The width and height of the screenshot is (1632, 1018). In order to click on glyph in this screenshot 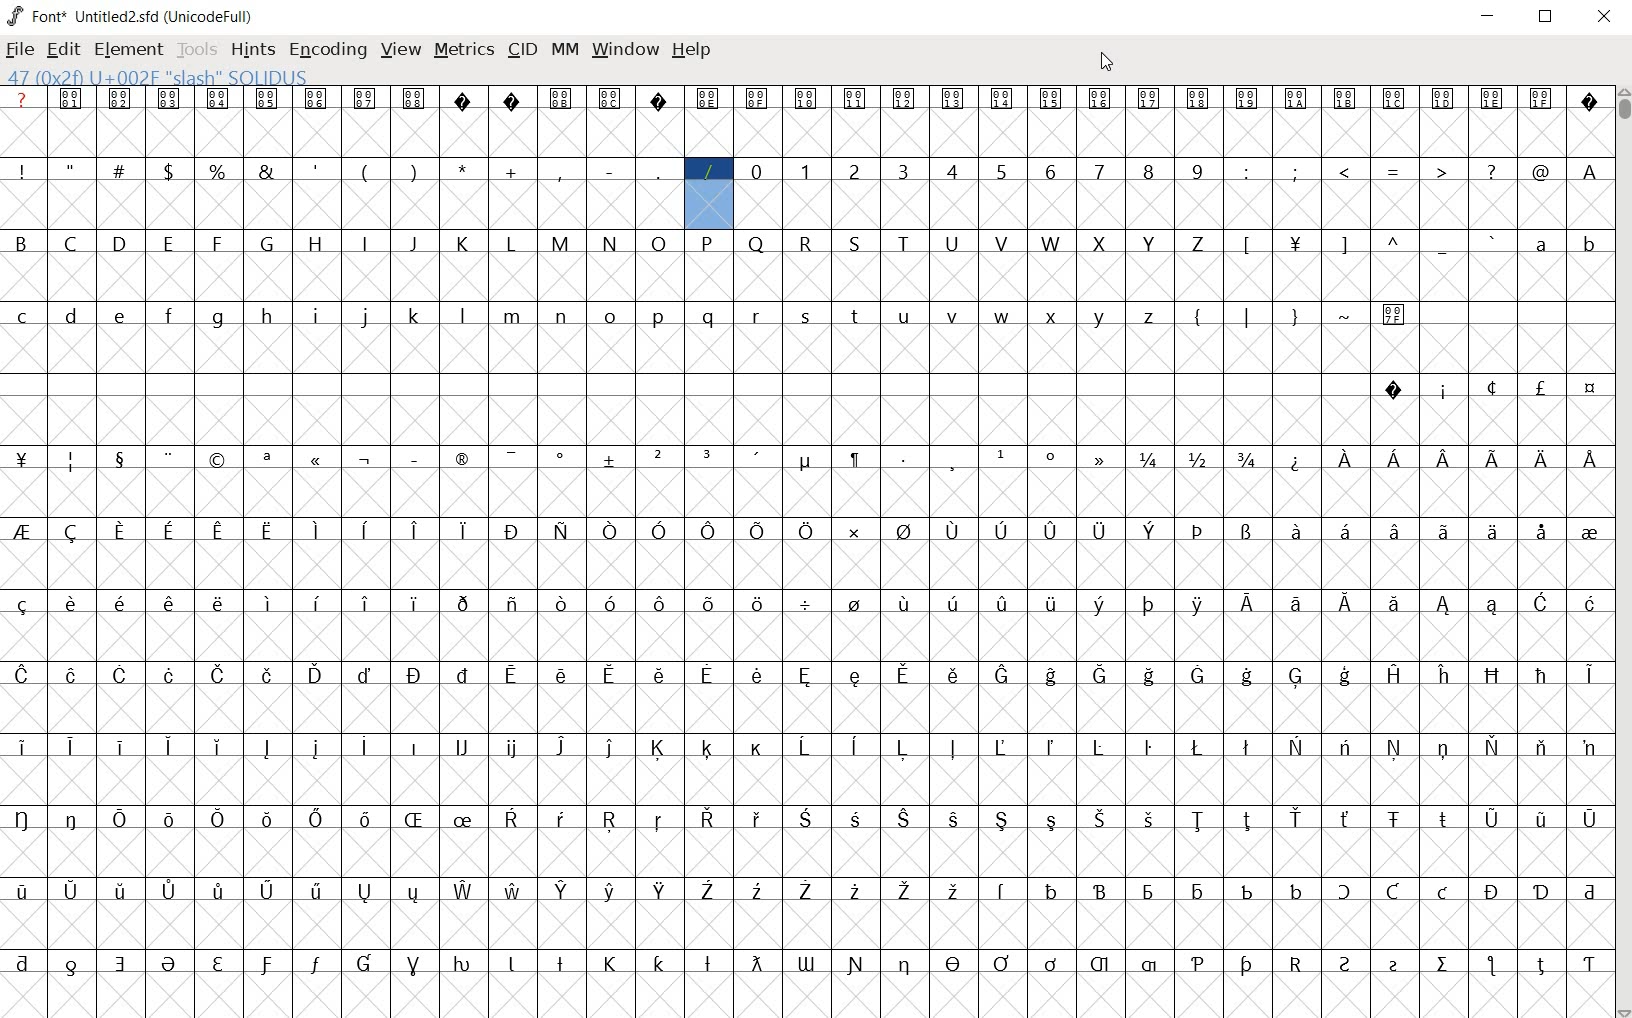, I will do `click(1296, 818)`.